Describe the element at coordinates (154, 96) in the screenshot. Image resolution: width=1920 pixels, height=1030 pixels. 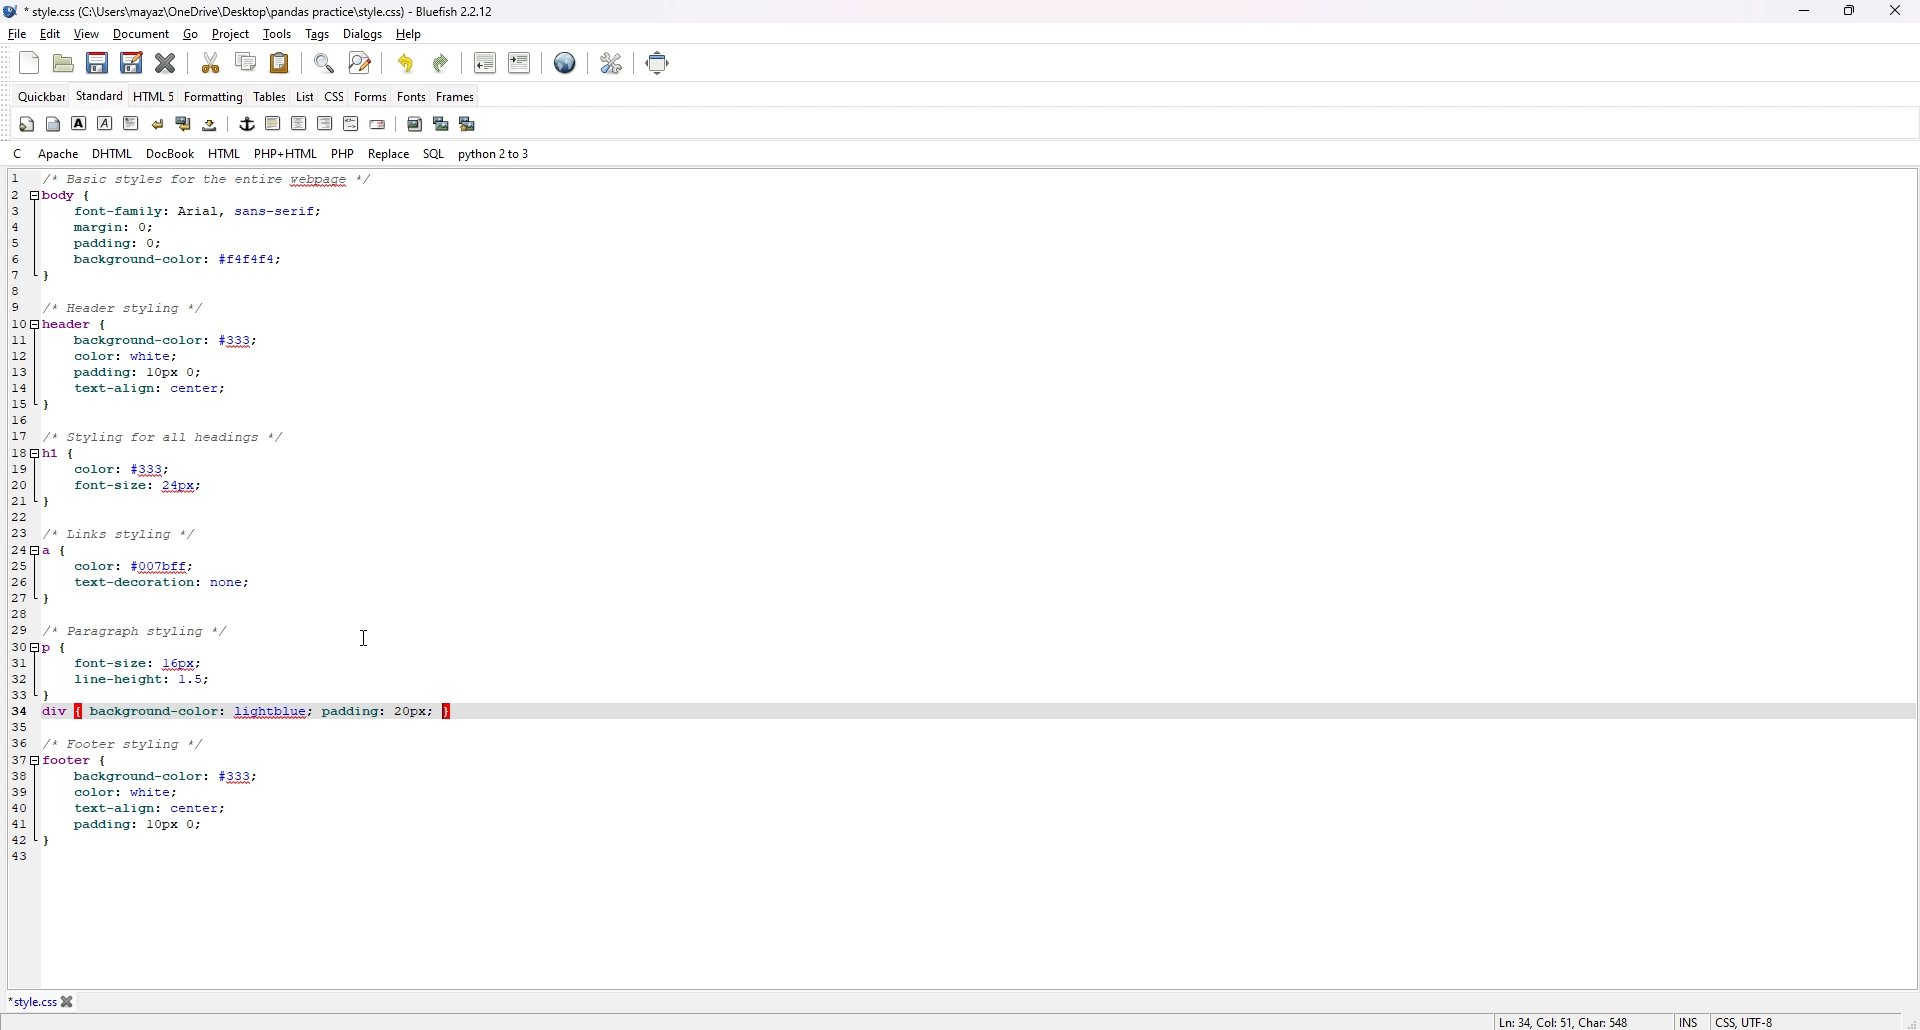
I see `html 5` at that location.